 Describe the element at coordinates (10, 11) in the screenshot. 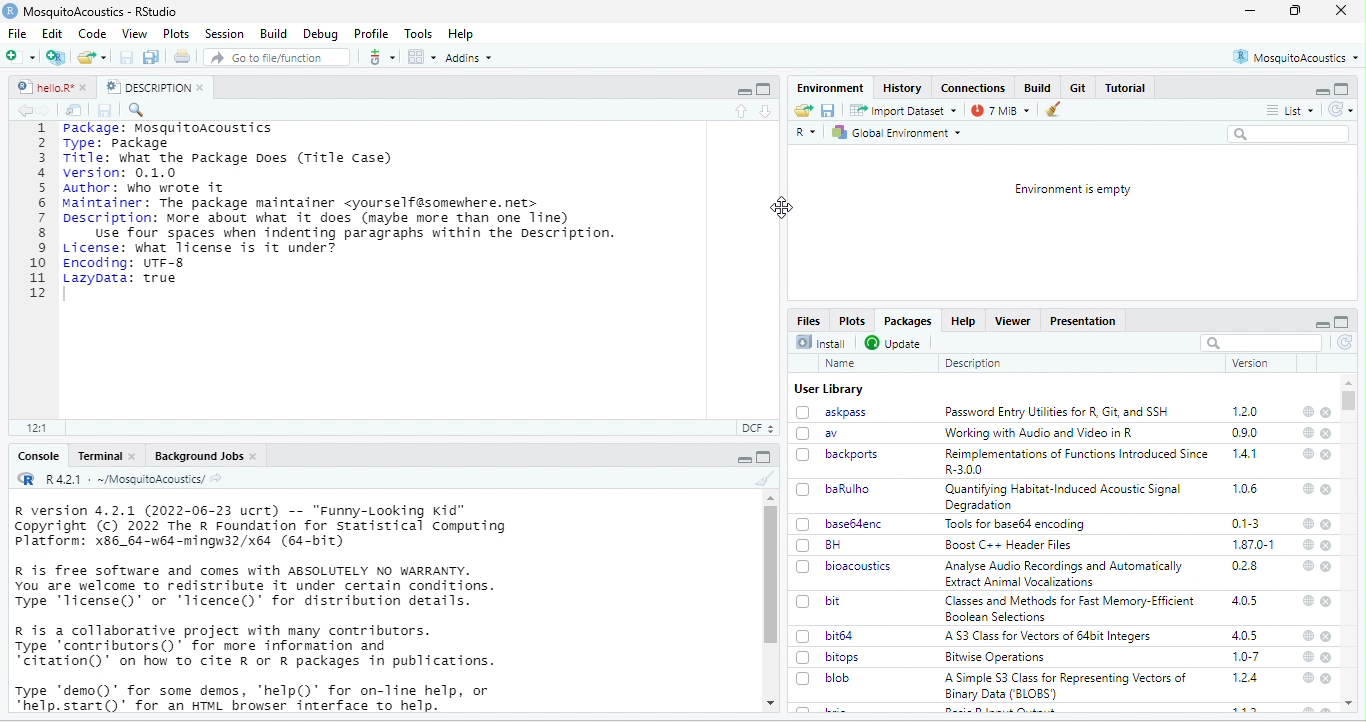

I see `logo` at that location.